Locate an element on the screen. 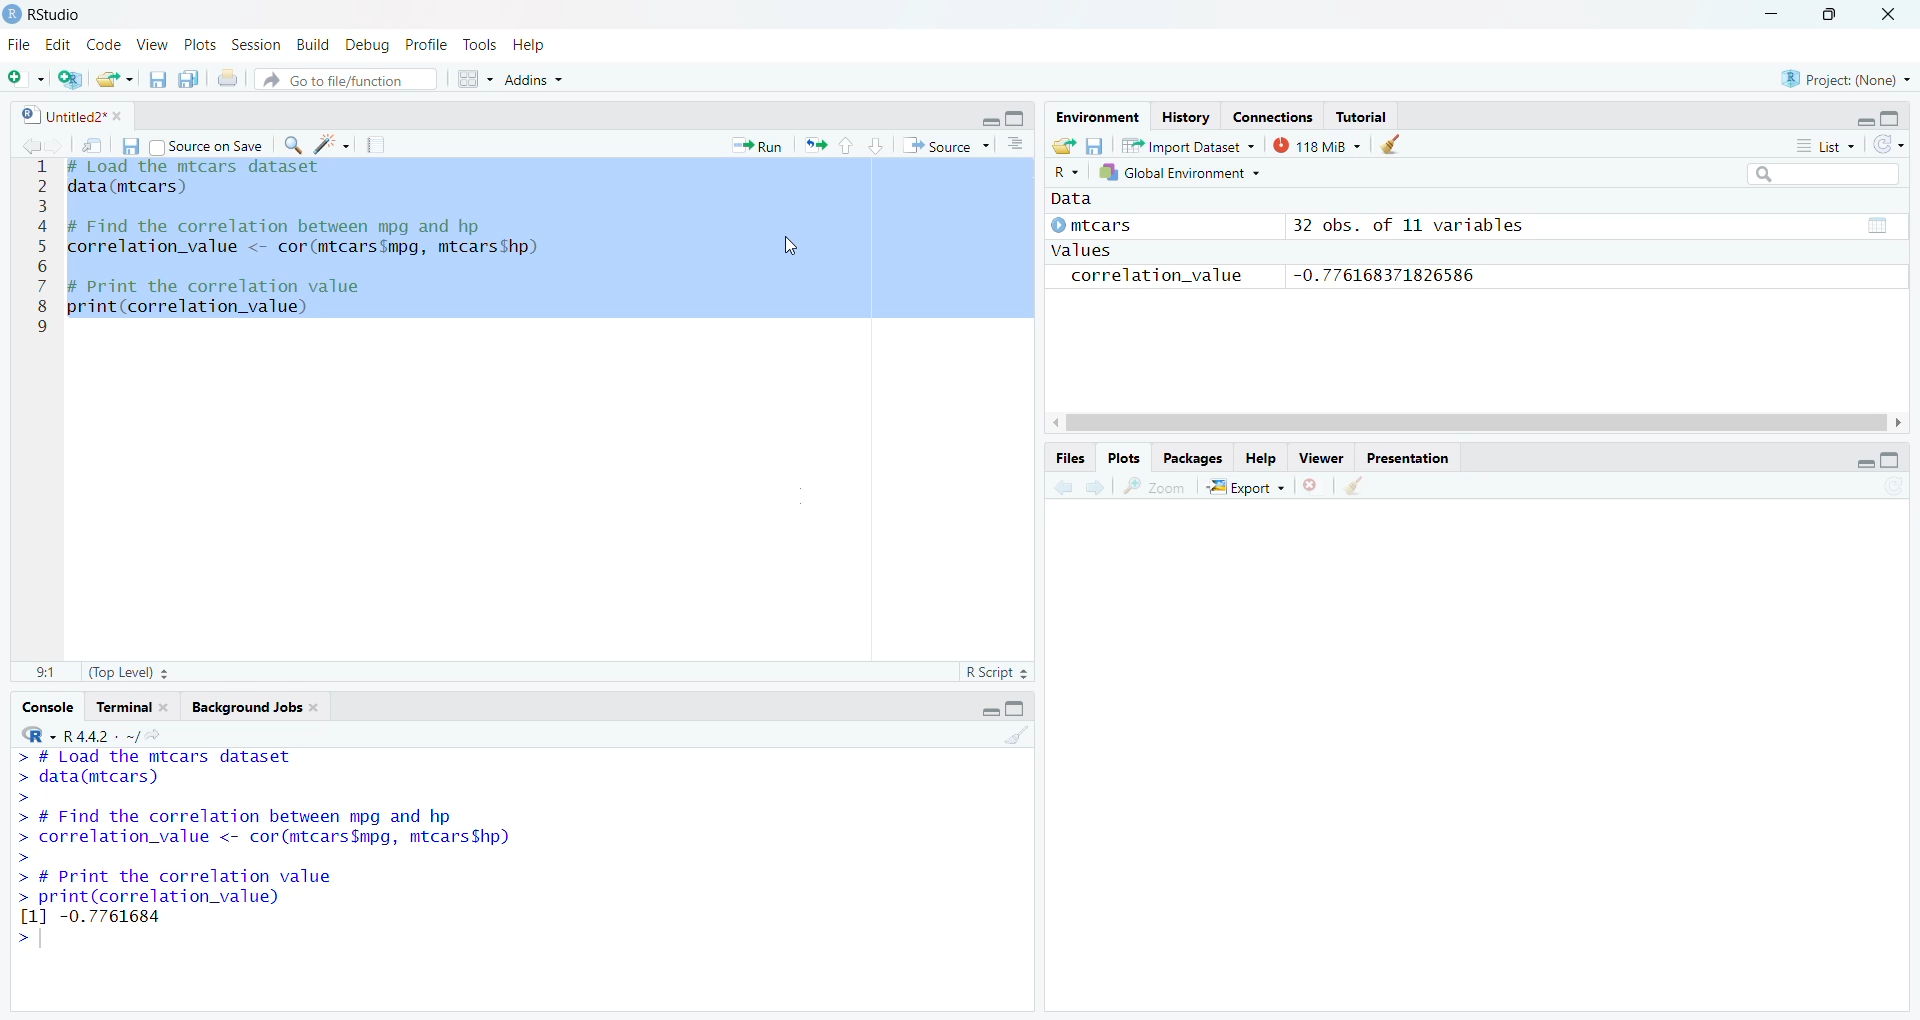 This screenshot has width=1920, height=1020. Packages is located at coordinates (1197, 455).